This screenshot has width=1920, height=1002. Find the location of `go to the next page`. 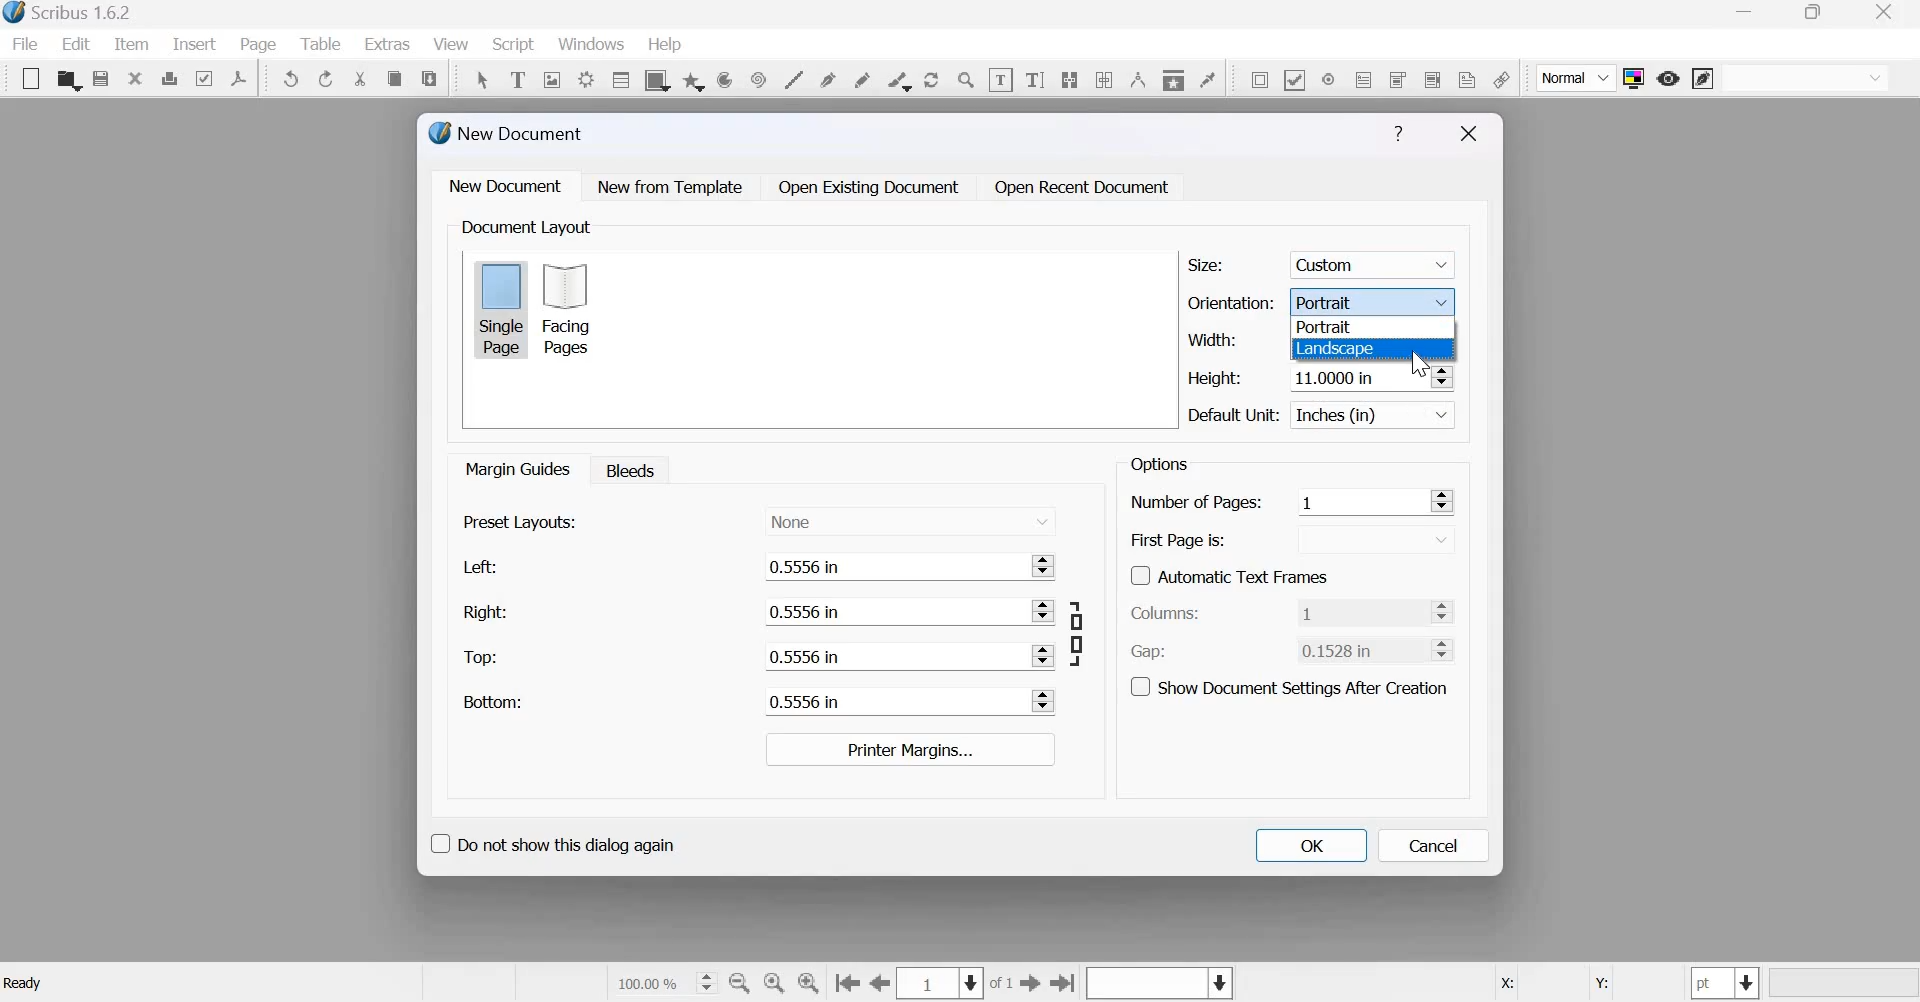

go to the next page is located at coordinates (1031, 982).